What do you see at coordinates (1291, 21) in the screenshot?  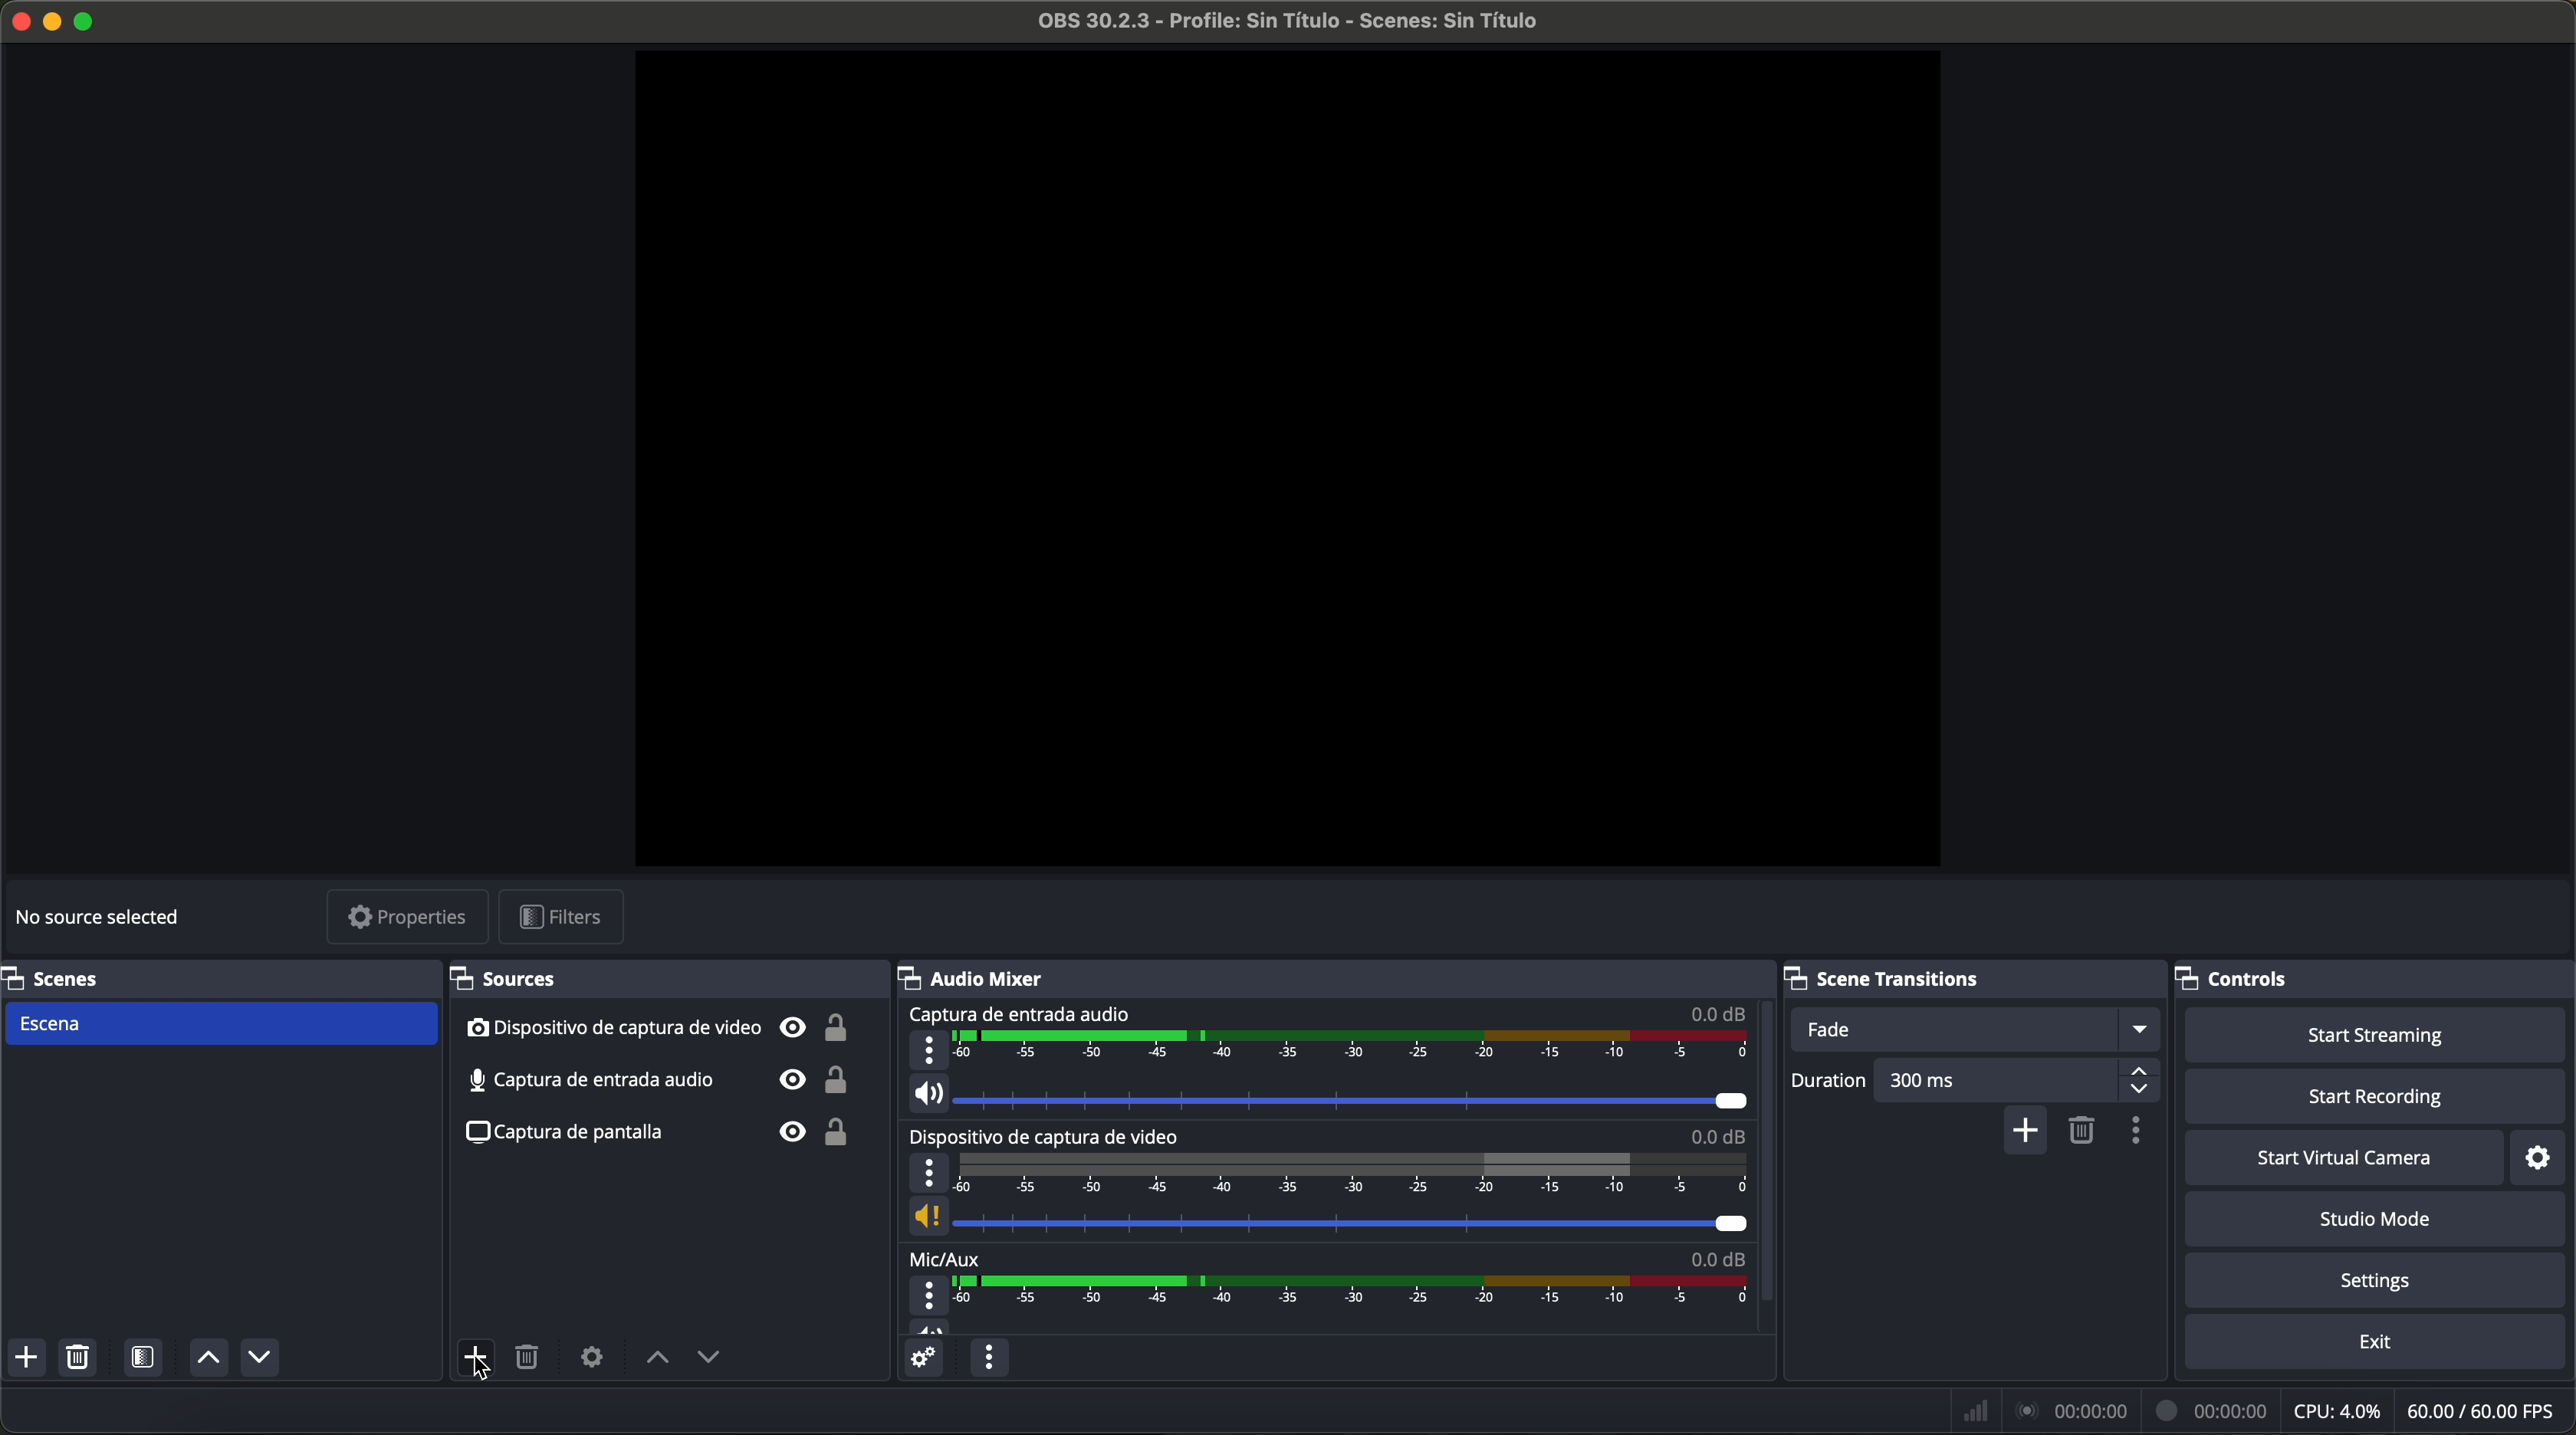 I see `filename` at bounding box center [1291, 21].